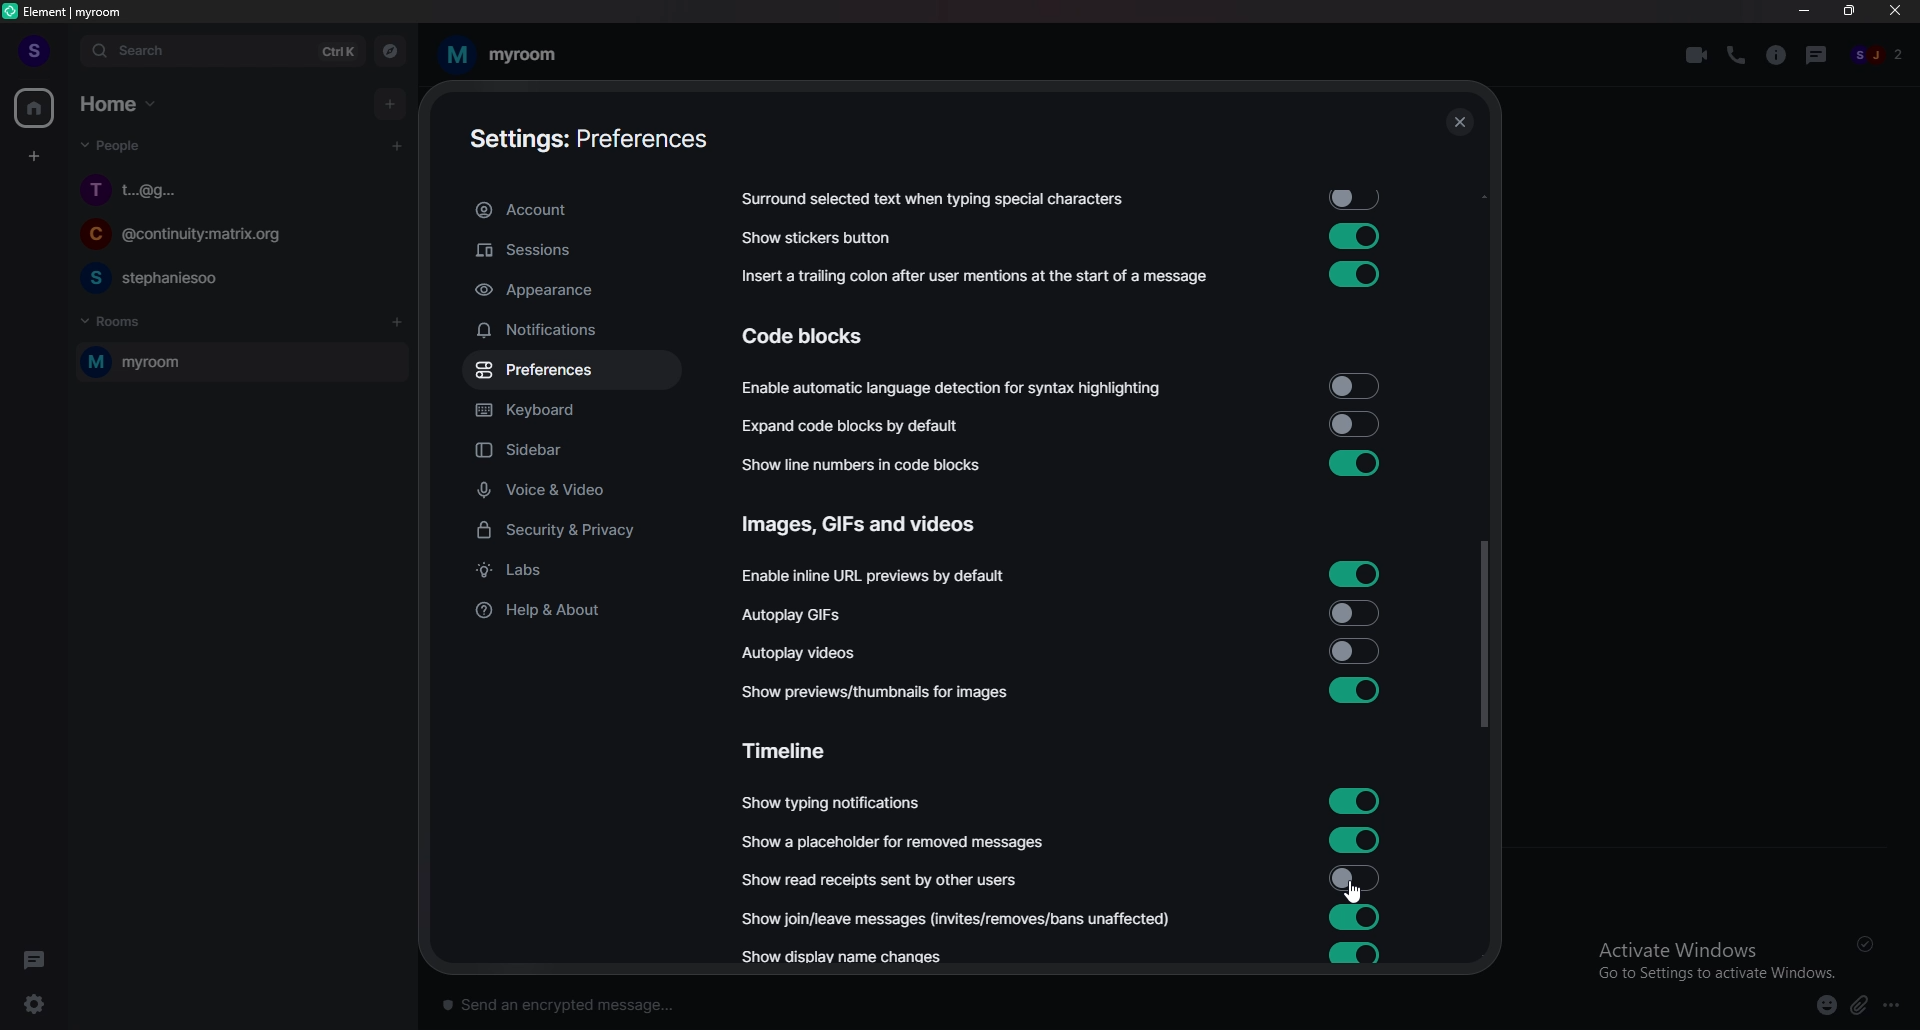  What do you see at coordinates (1351, 424) in the screenshot?
I see `toggle` at bounding box center [1351, 424].